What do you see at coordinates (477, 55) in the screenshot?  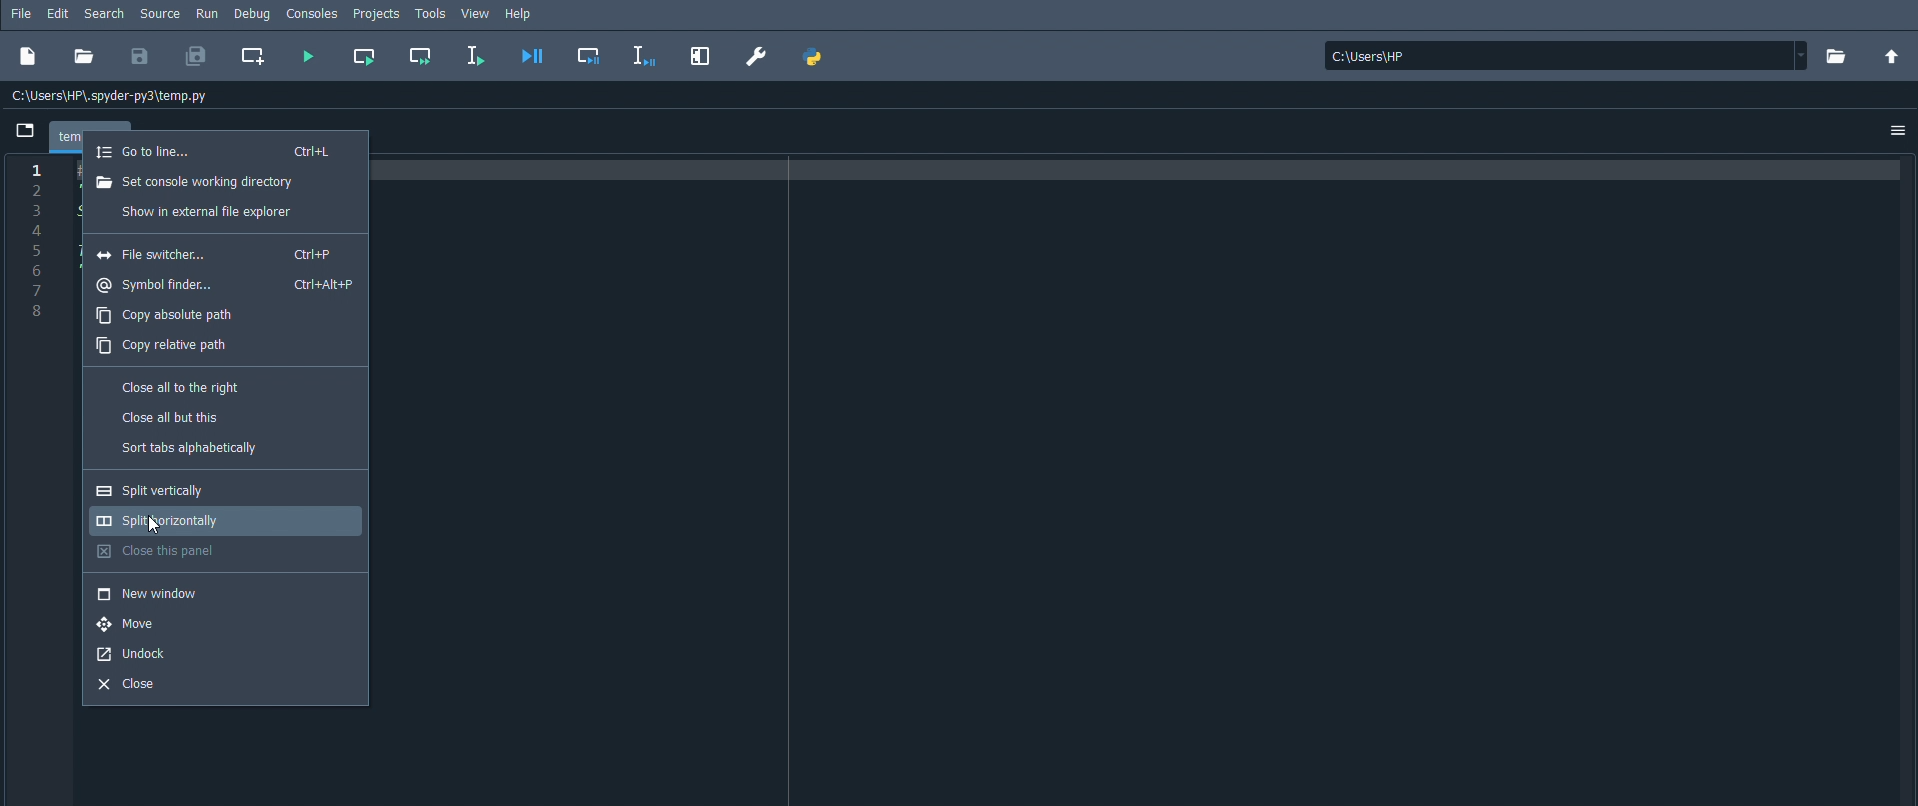 I see `Run selection or current line` at bounding box center [477, 55].